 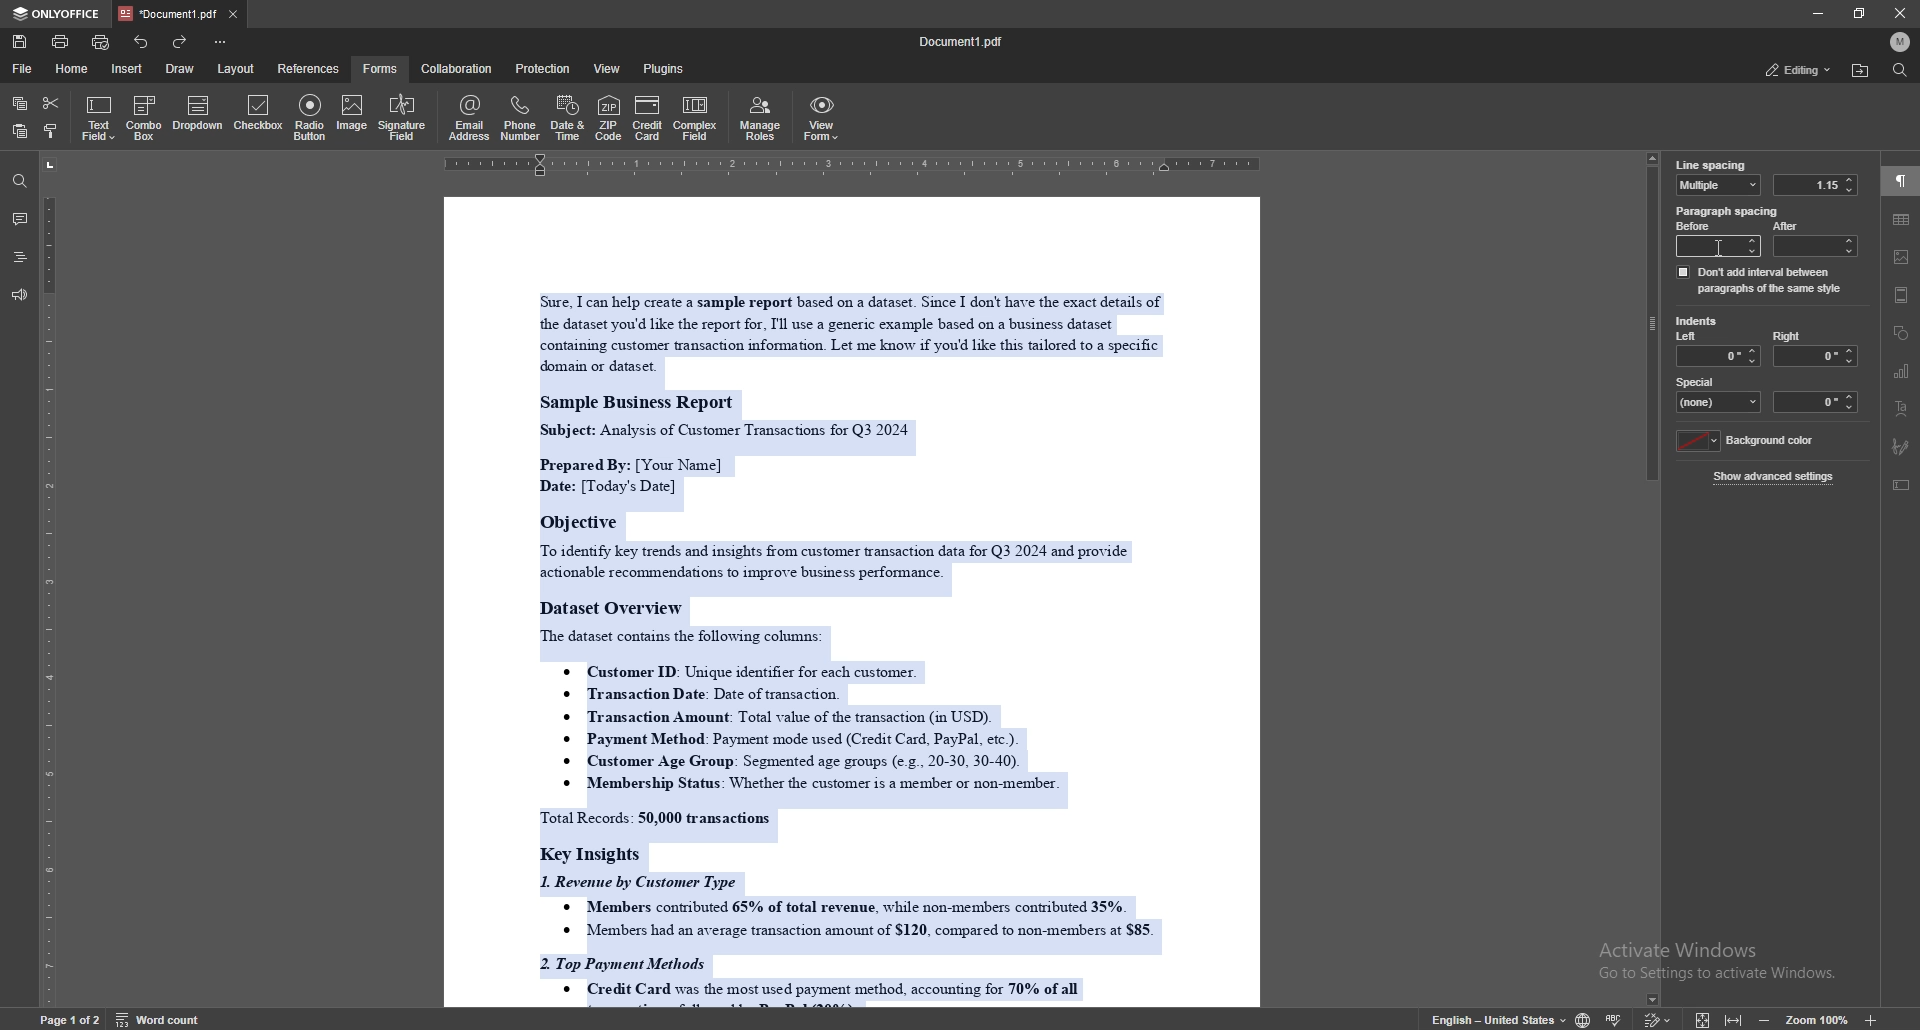 I want to click on protection, so click(x=545, y=68).